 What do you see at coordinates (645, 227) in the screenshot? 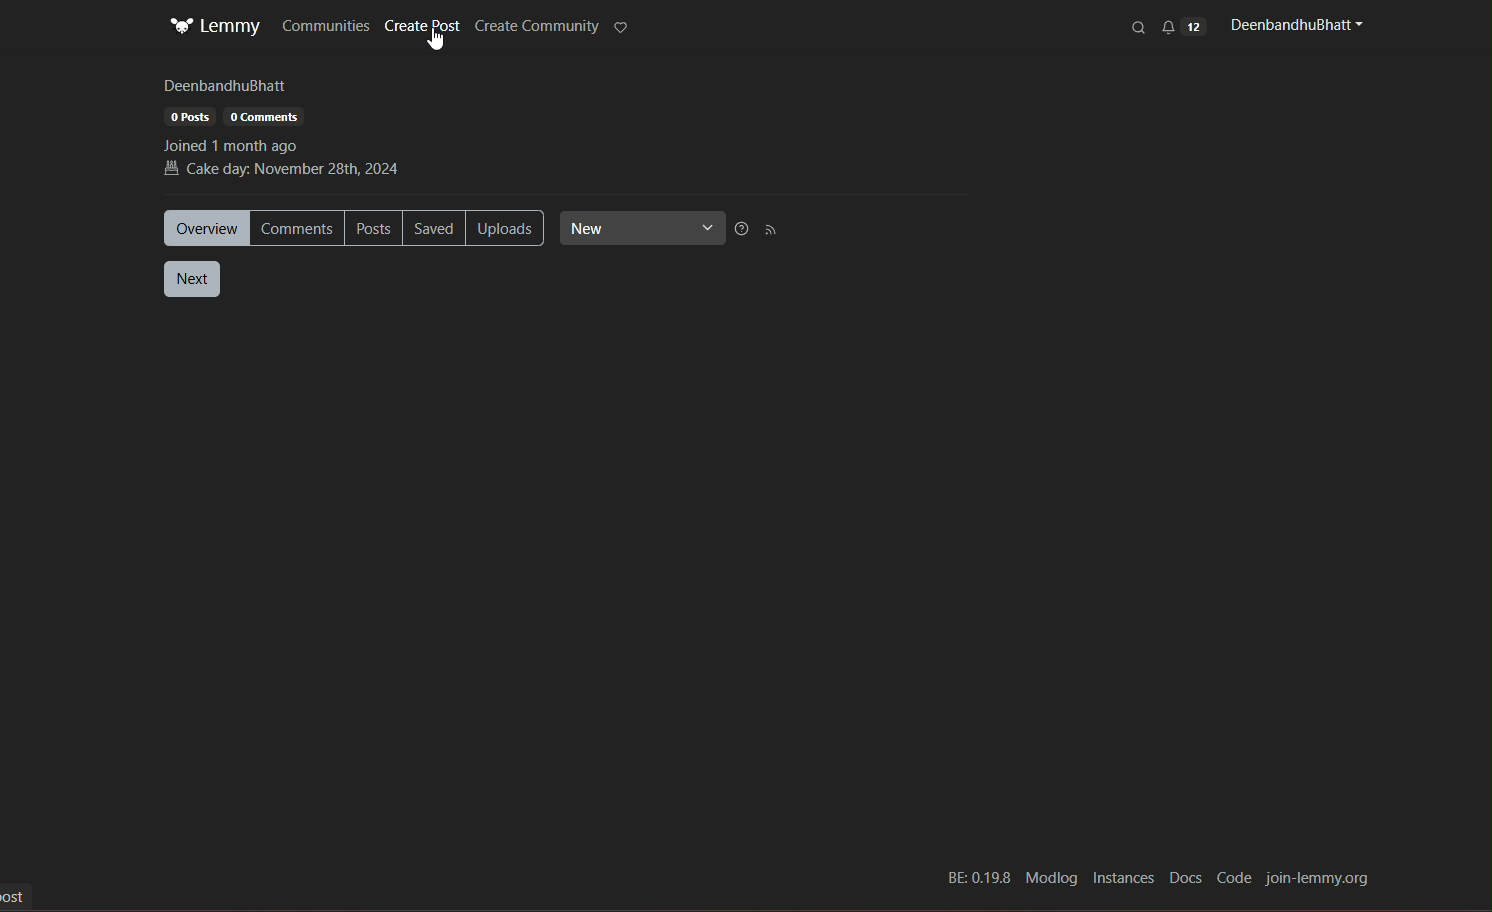
I see `New` at bounding box center [645, 227].